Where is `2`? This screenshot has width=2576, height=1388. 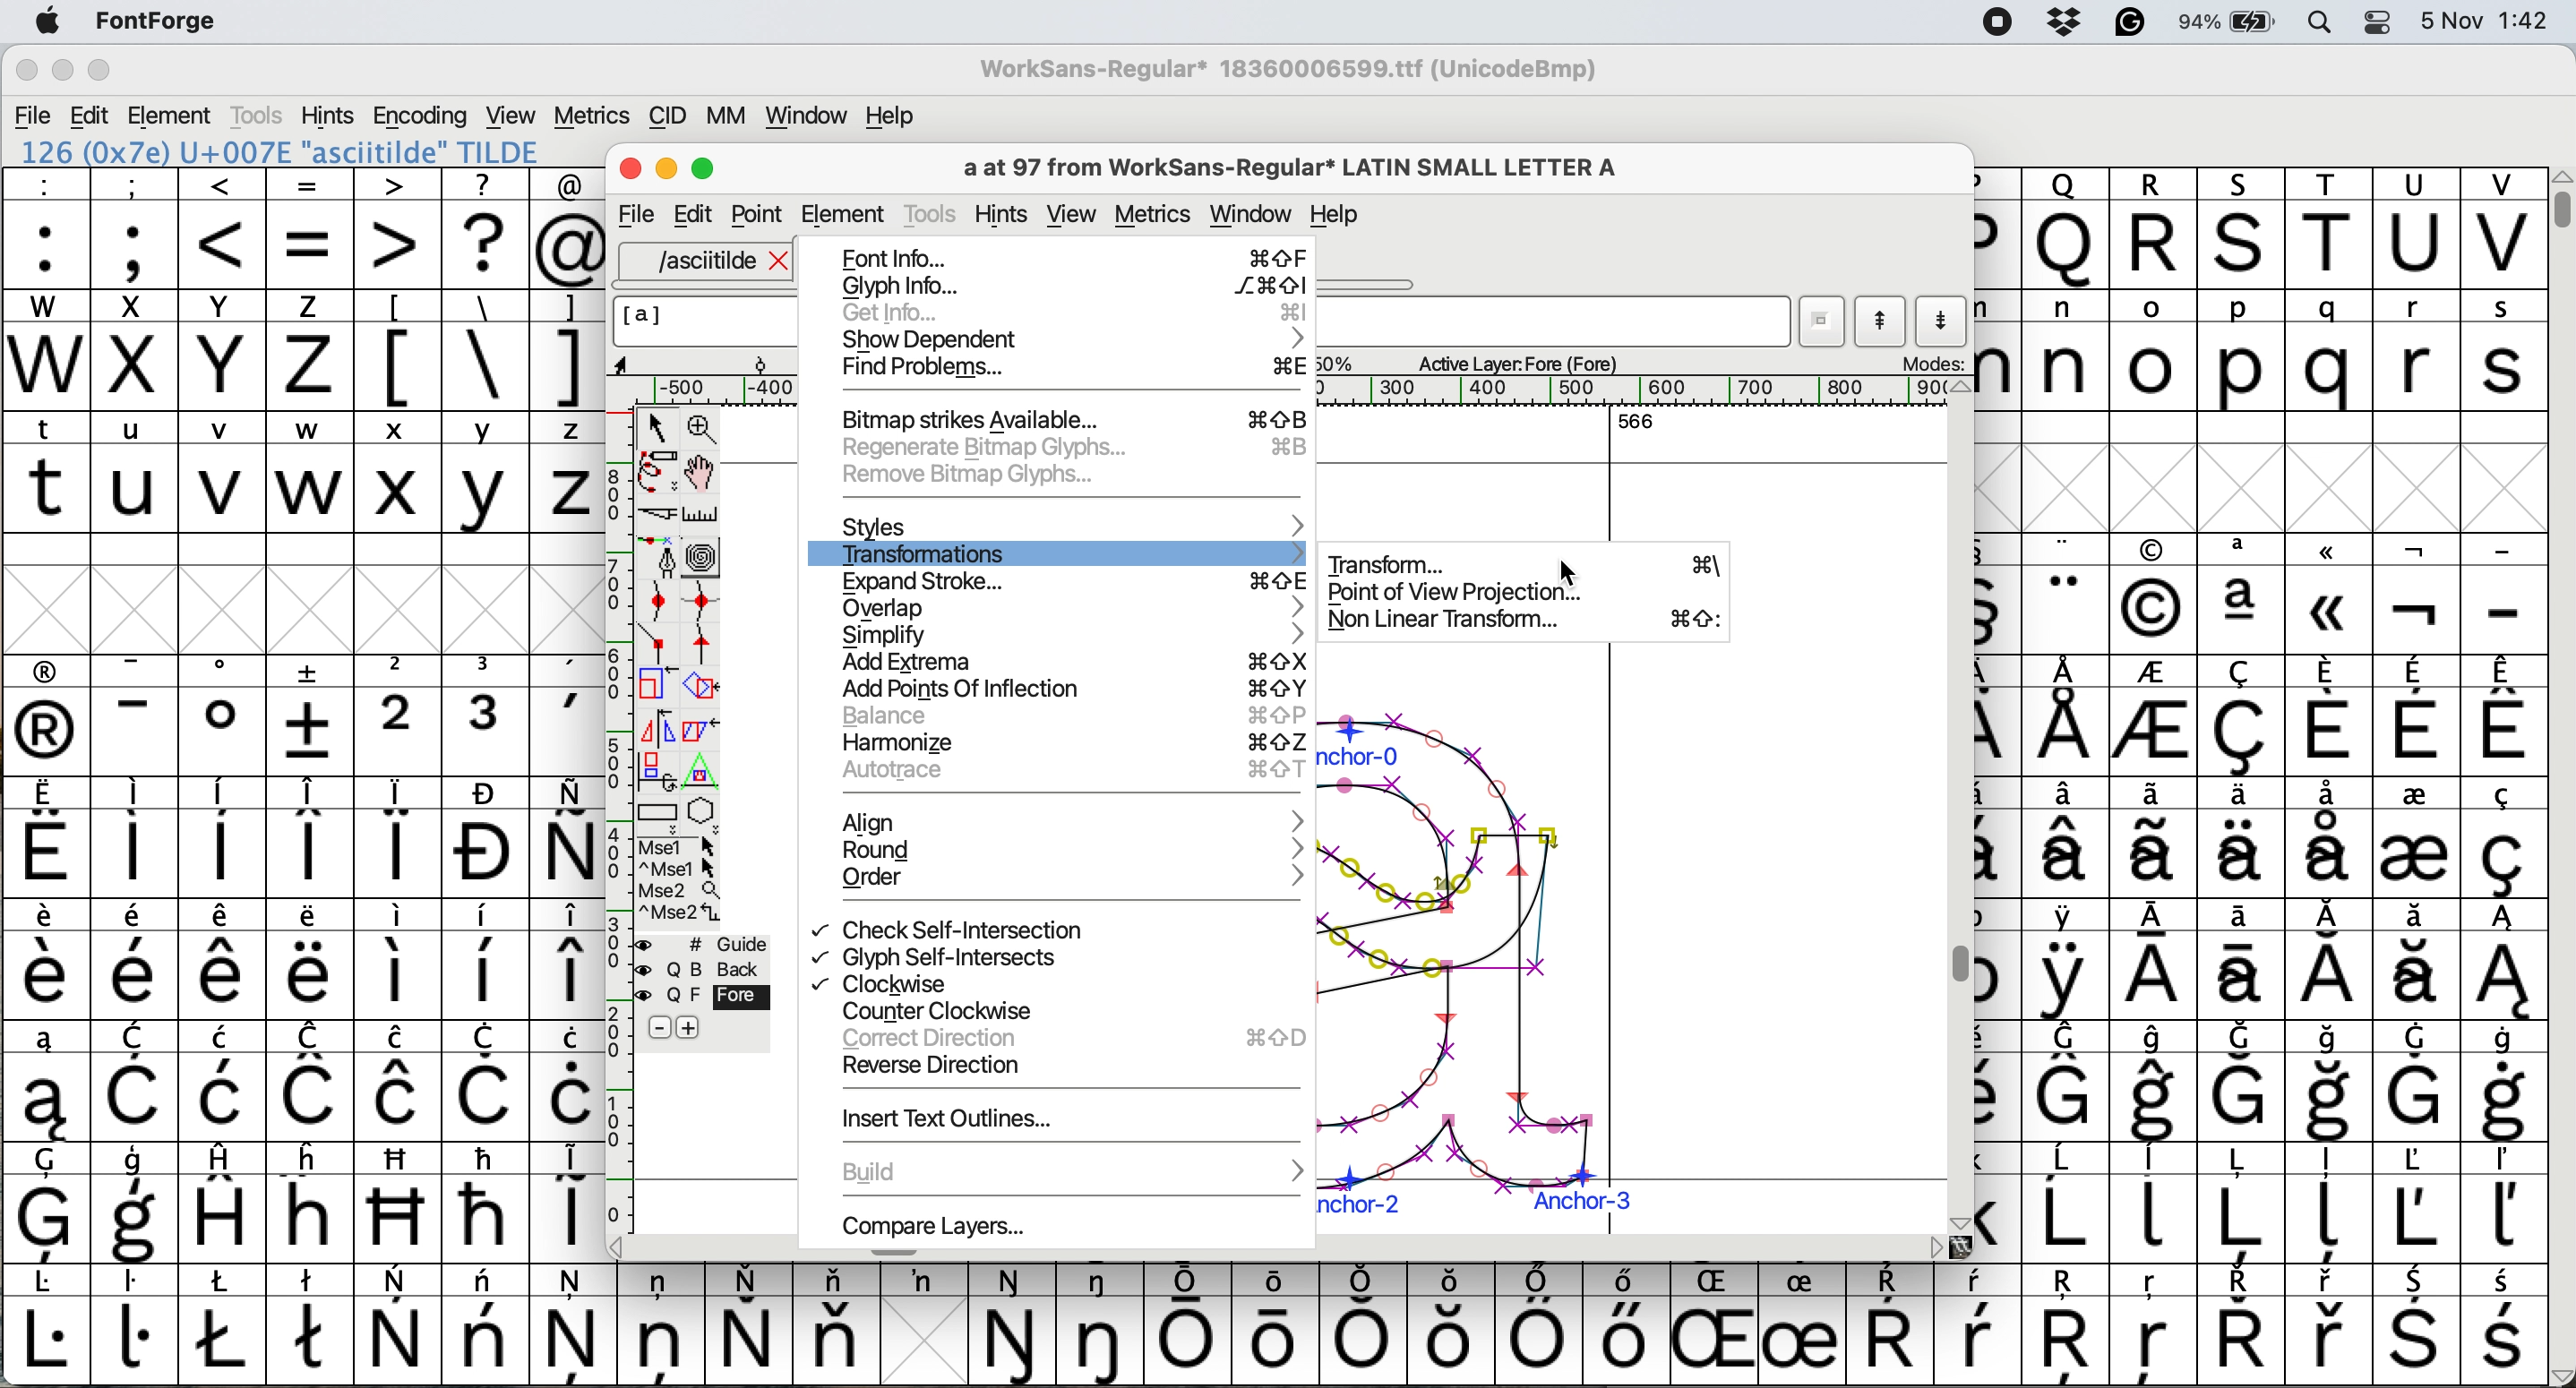
2 is located at coordinates (399, 715).